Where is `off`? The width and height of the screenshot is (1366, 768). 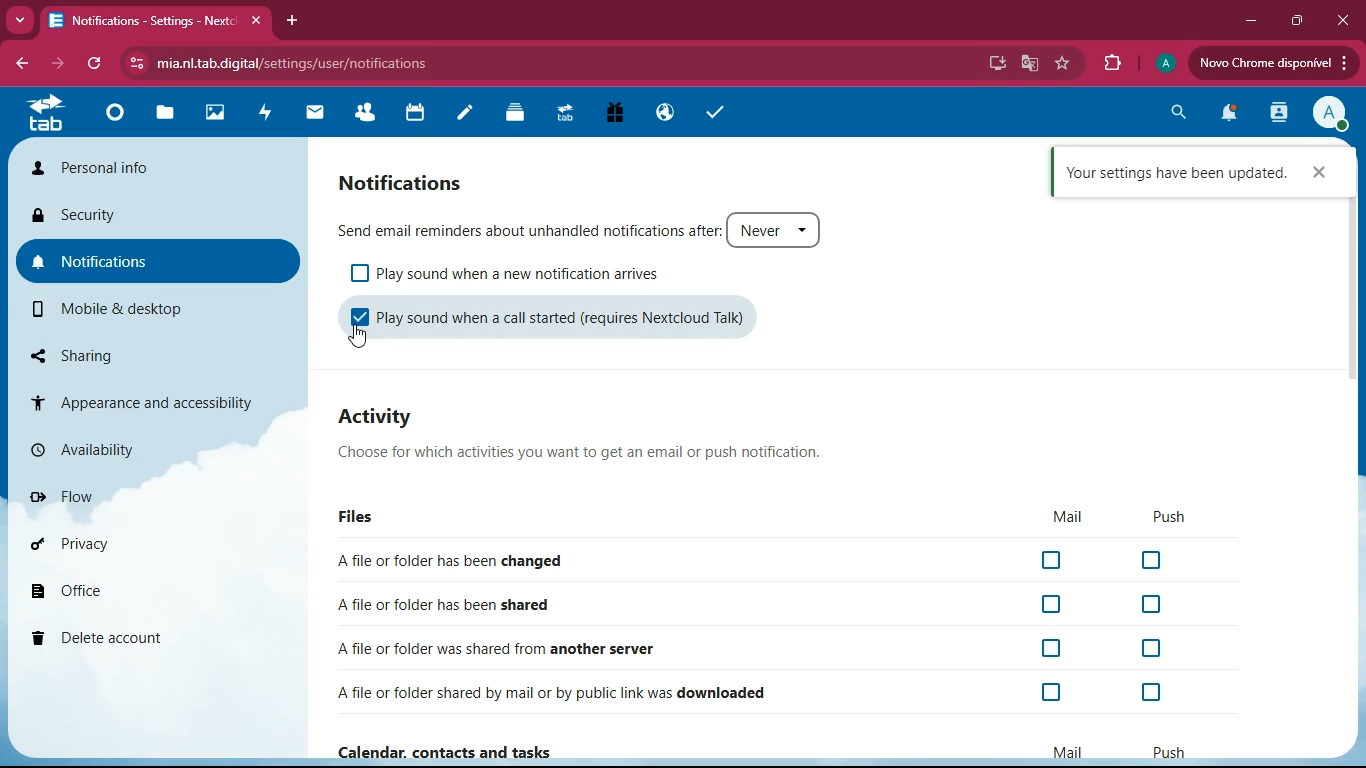 off is located at coordinates (1154, 648).